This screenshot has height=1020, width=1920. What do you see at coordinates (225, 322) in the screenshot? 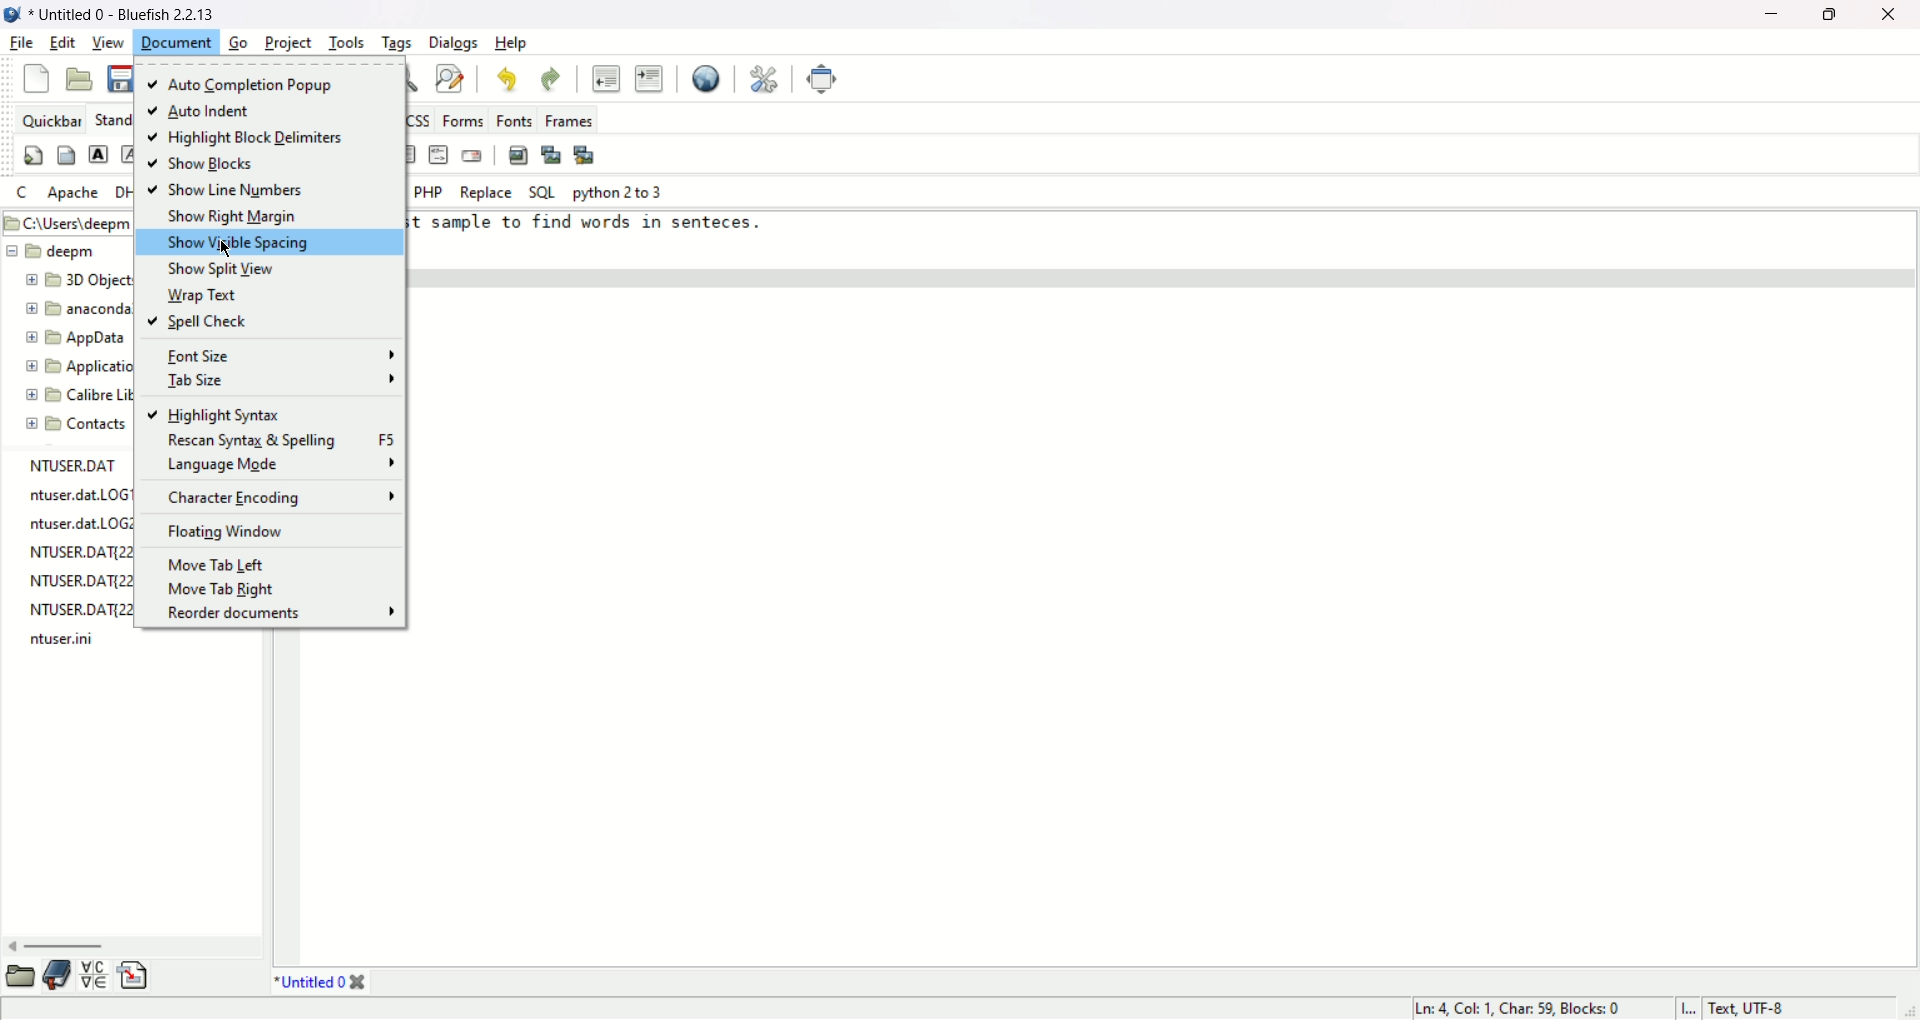
I see `spell check` at bounding box center [225, 322].